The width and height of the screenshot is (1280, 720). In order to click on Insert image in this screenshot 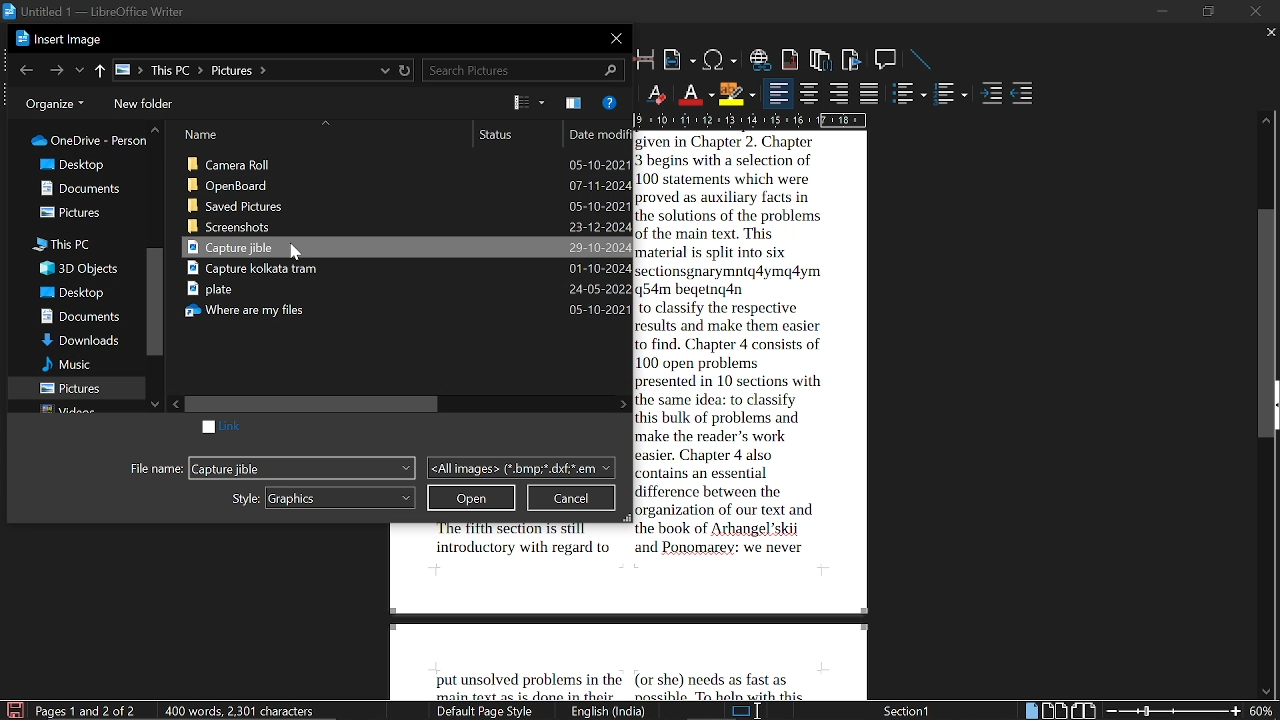, I will do `click(59, 38)`.